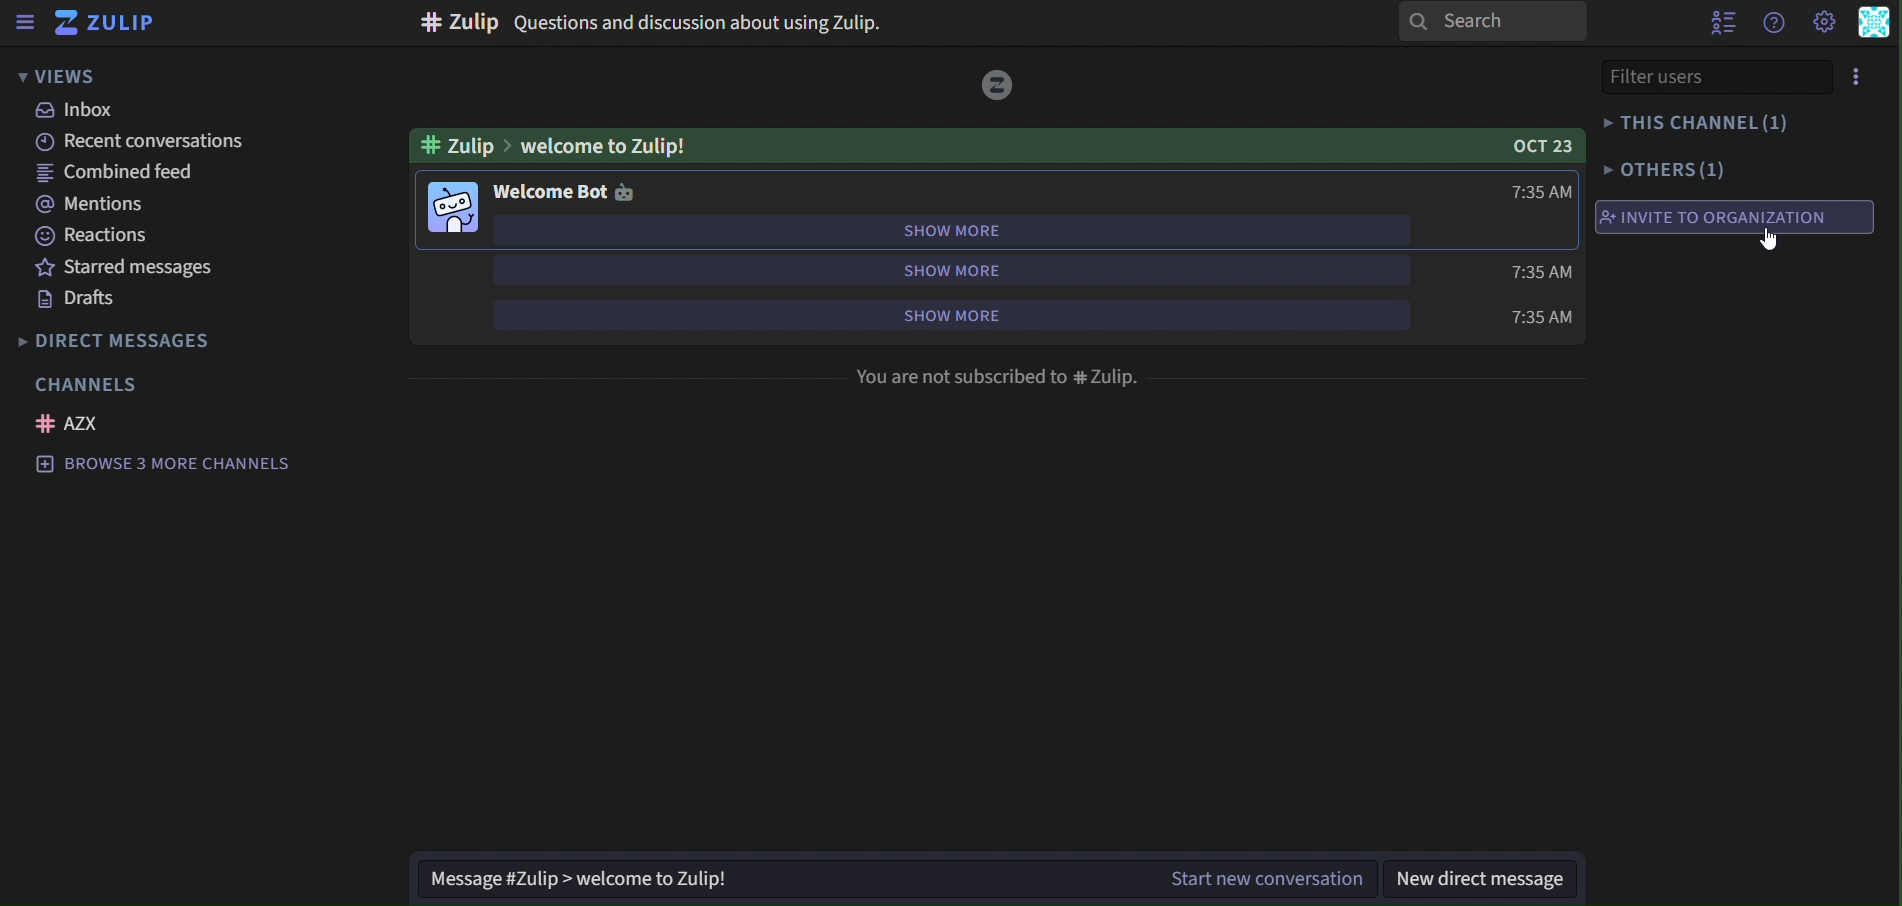  What do you see at coordinates (999, 83) in the screenshot?
I see `image` at bounding box center [999, 83].